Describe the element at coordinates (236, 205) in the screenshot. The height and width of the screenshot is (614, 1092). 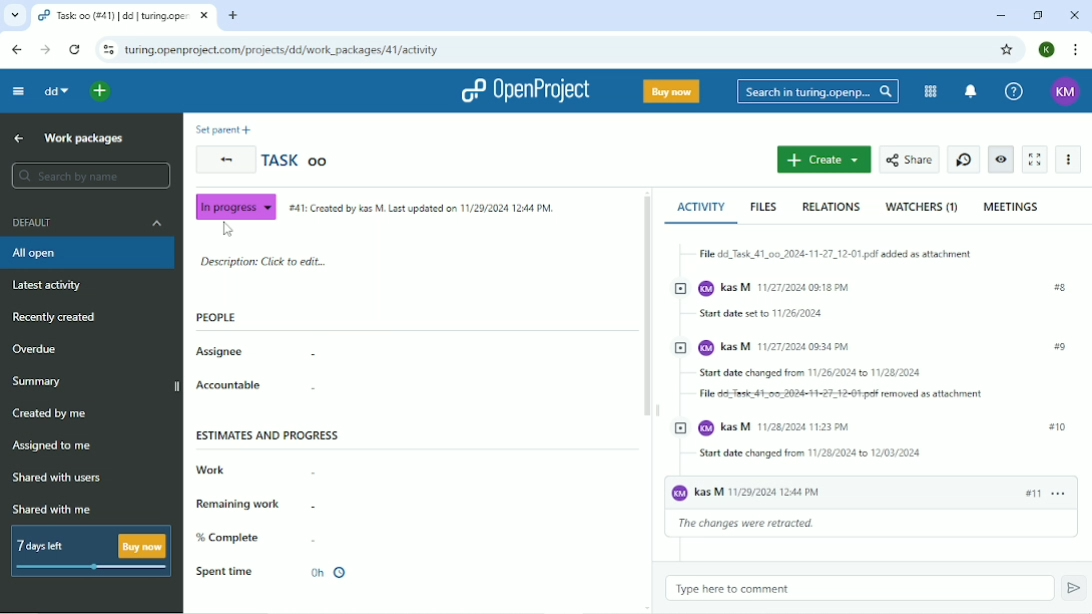
I see `In progress` at that location.